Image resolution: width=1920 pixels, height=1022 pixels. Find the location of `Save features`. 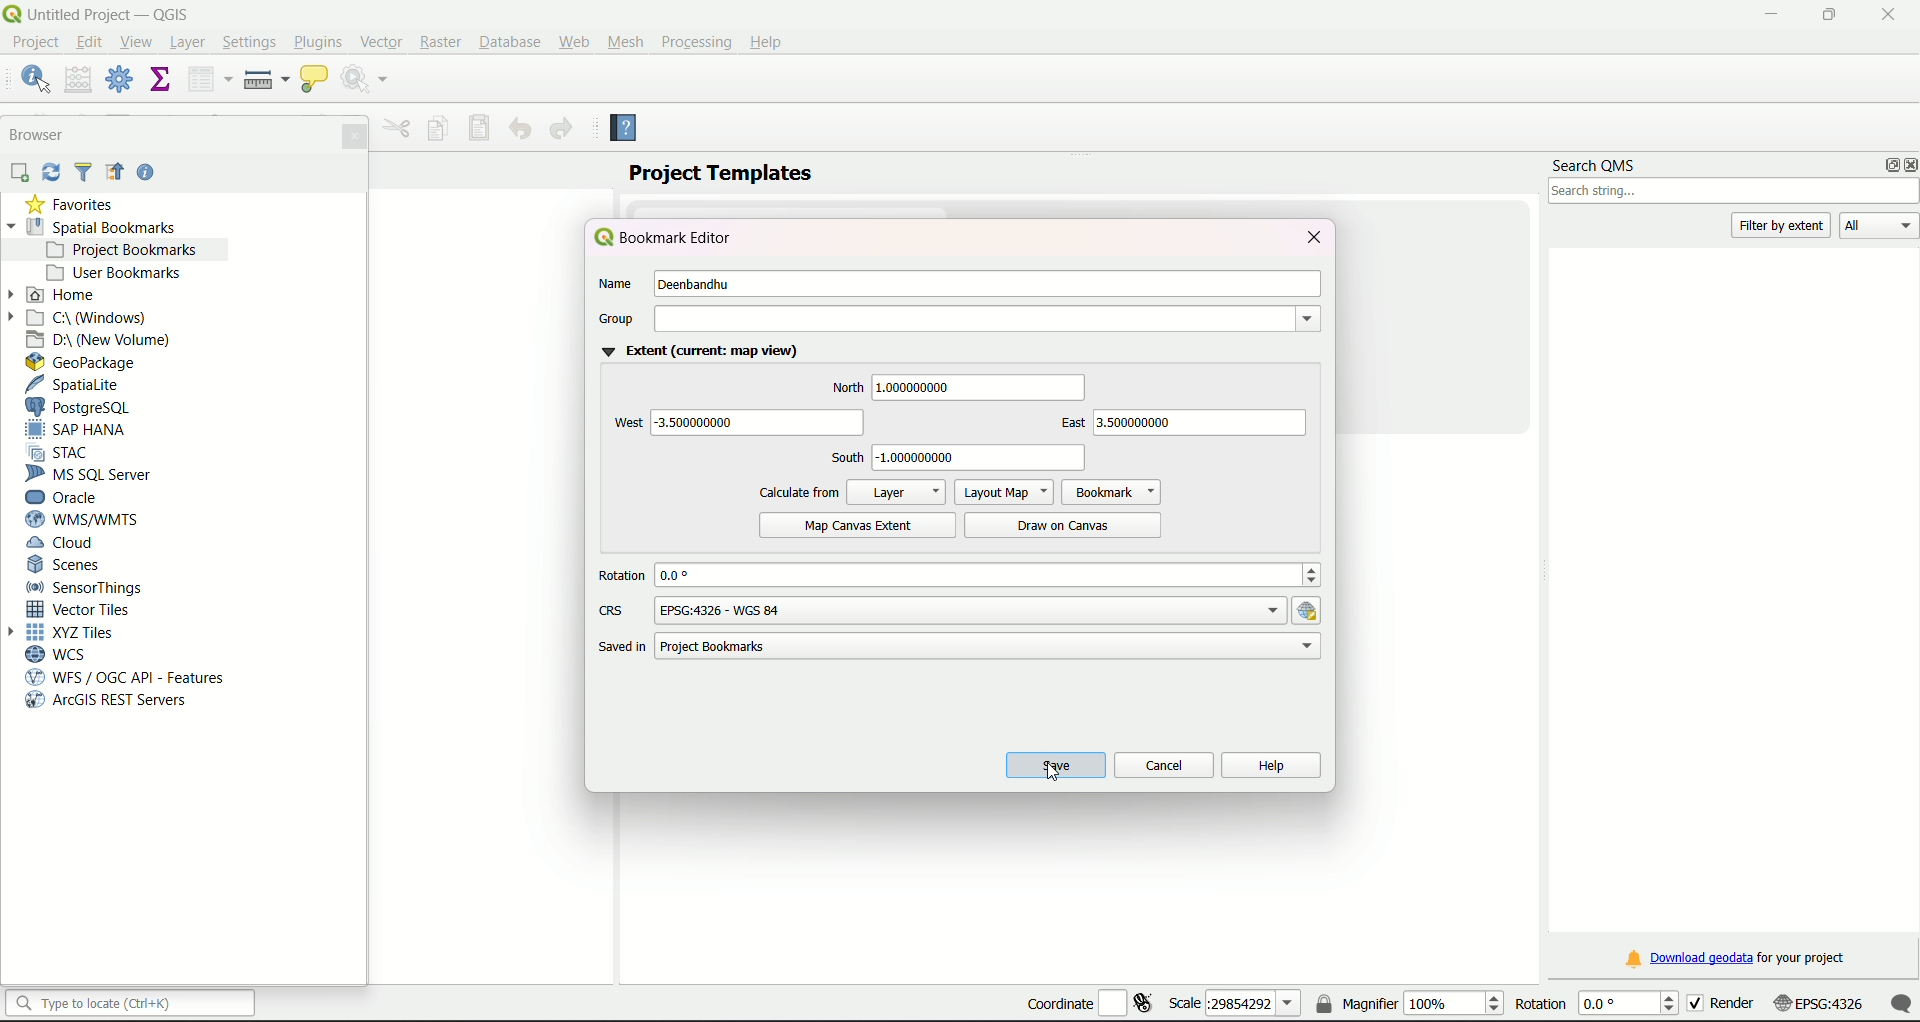

Save features is located at coordinates (481, 128).